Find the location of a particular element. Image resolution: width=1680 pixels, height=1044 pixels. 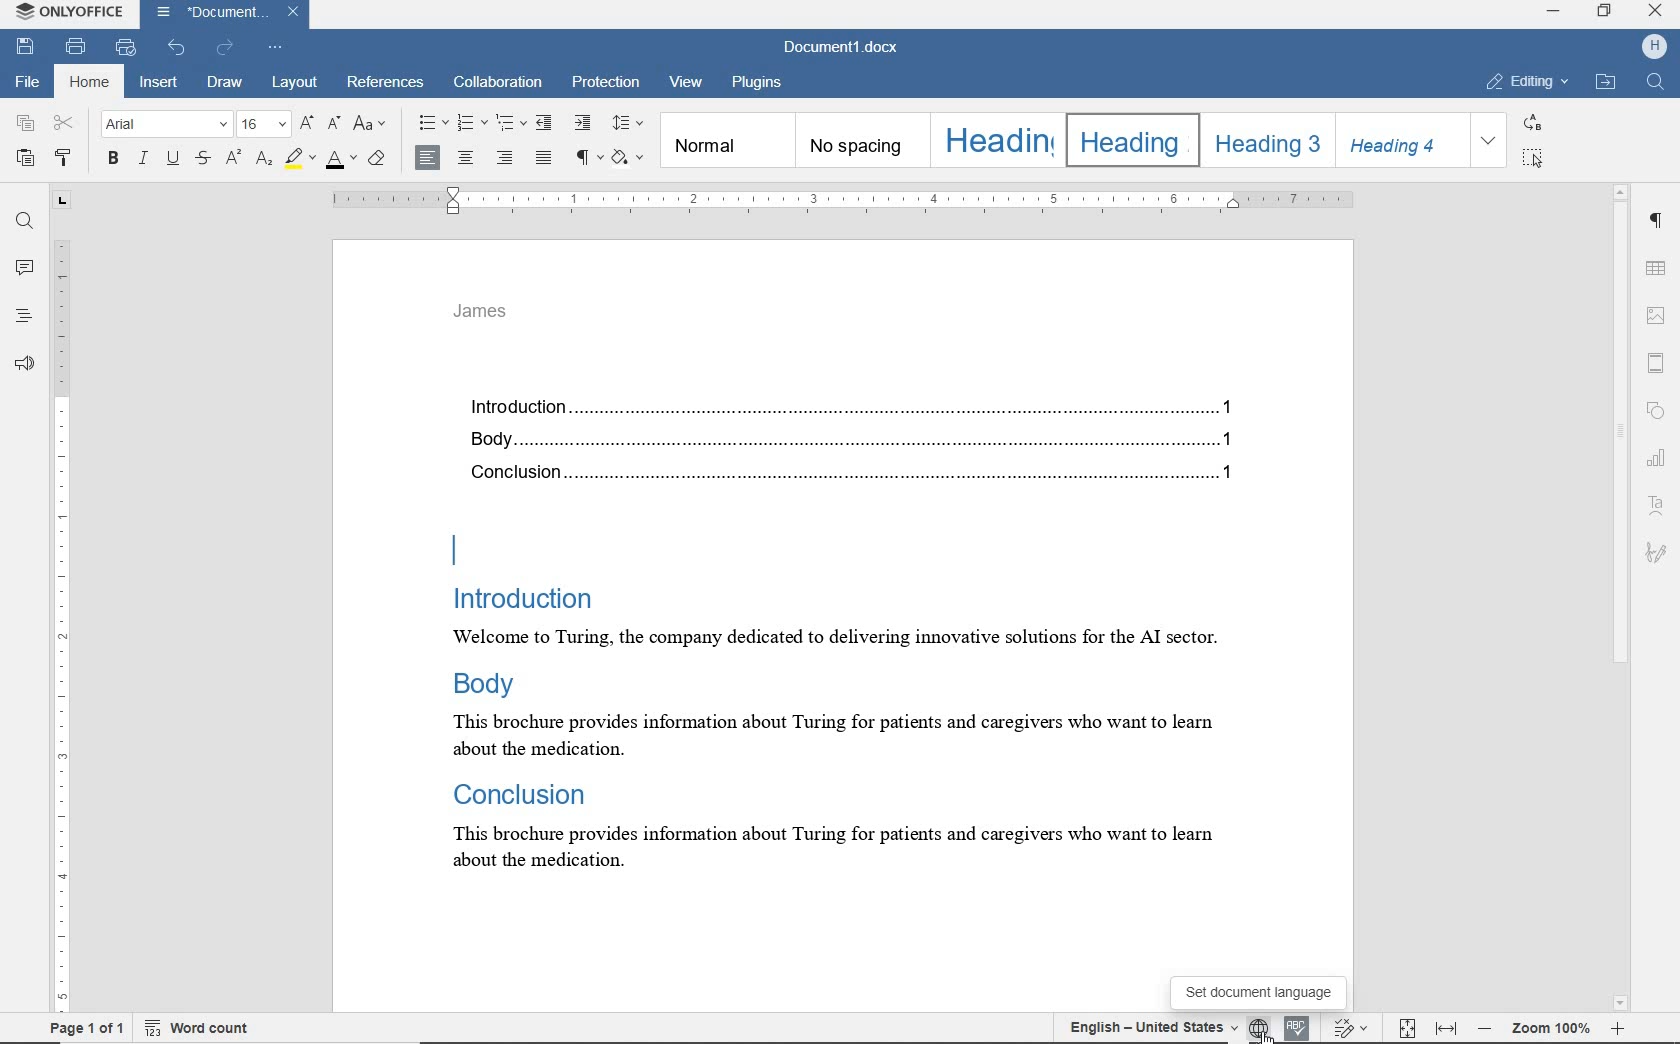

OPEN FILE LOCATION is located at coordinates (1605, 83).